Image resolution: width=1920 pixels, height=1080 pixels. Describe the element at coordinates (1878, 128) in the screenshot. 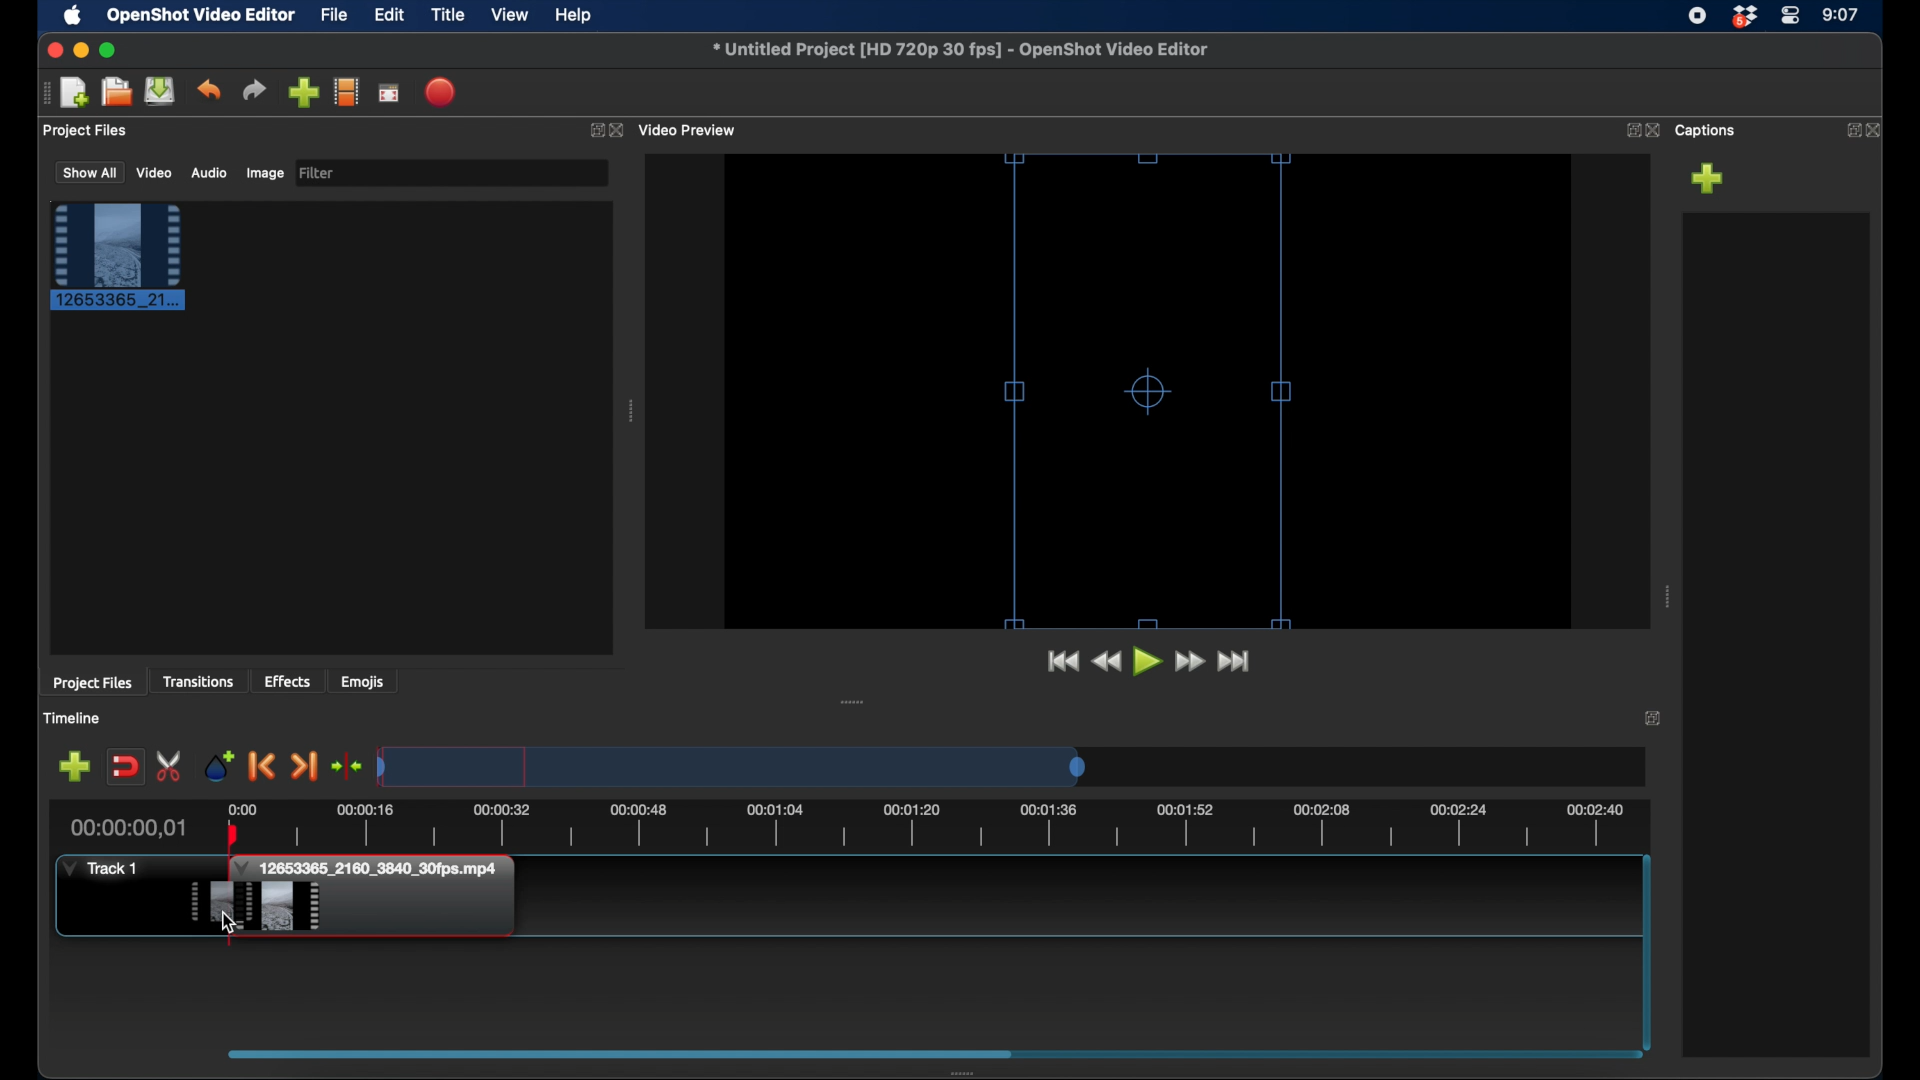

I see `close` at that location.